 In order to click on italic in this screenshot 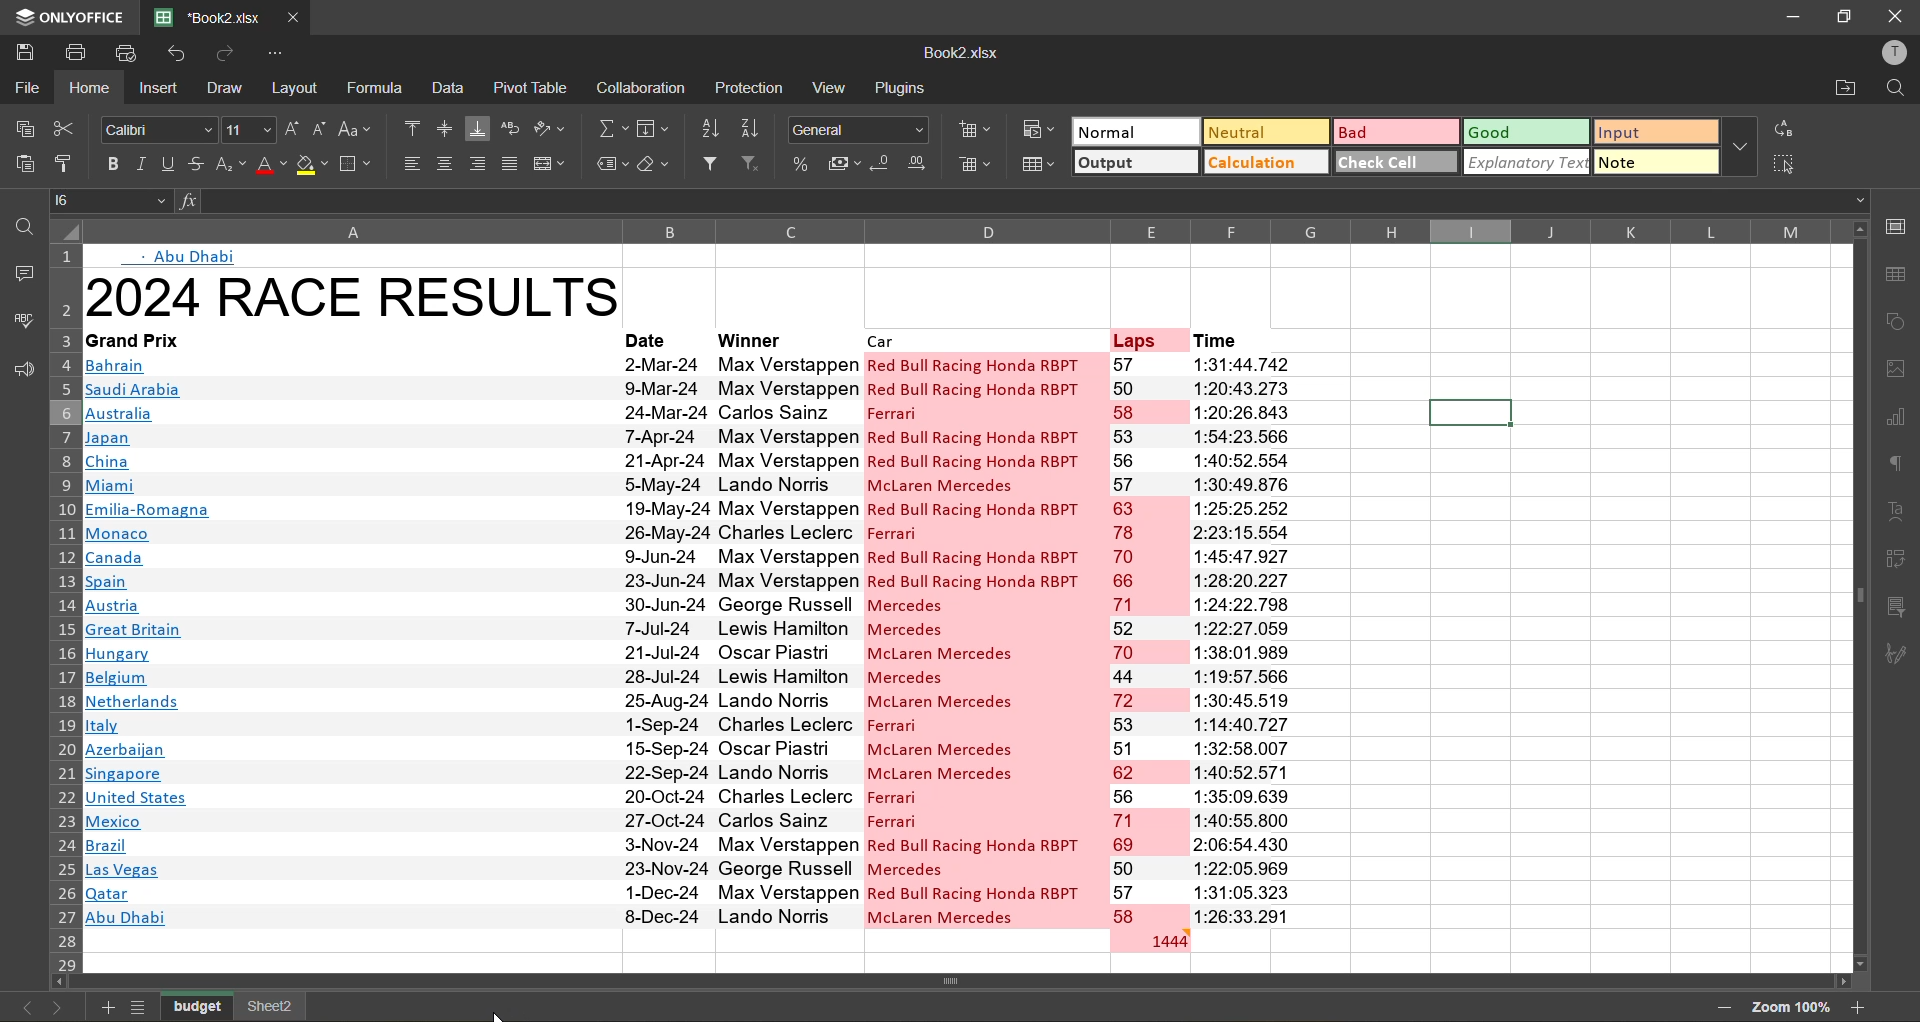, I will do `click(141, 163)`.